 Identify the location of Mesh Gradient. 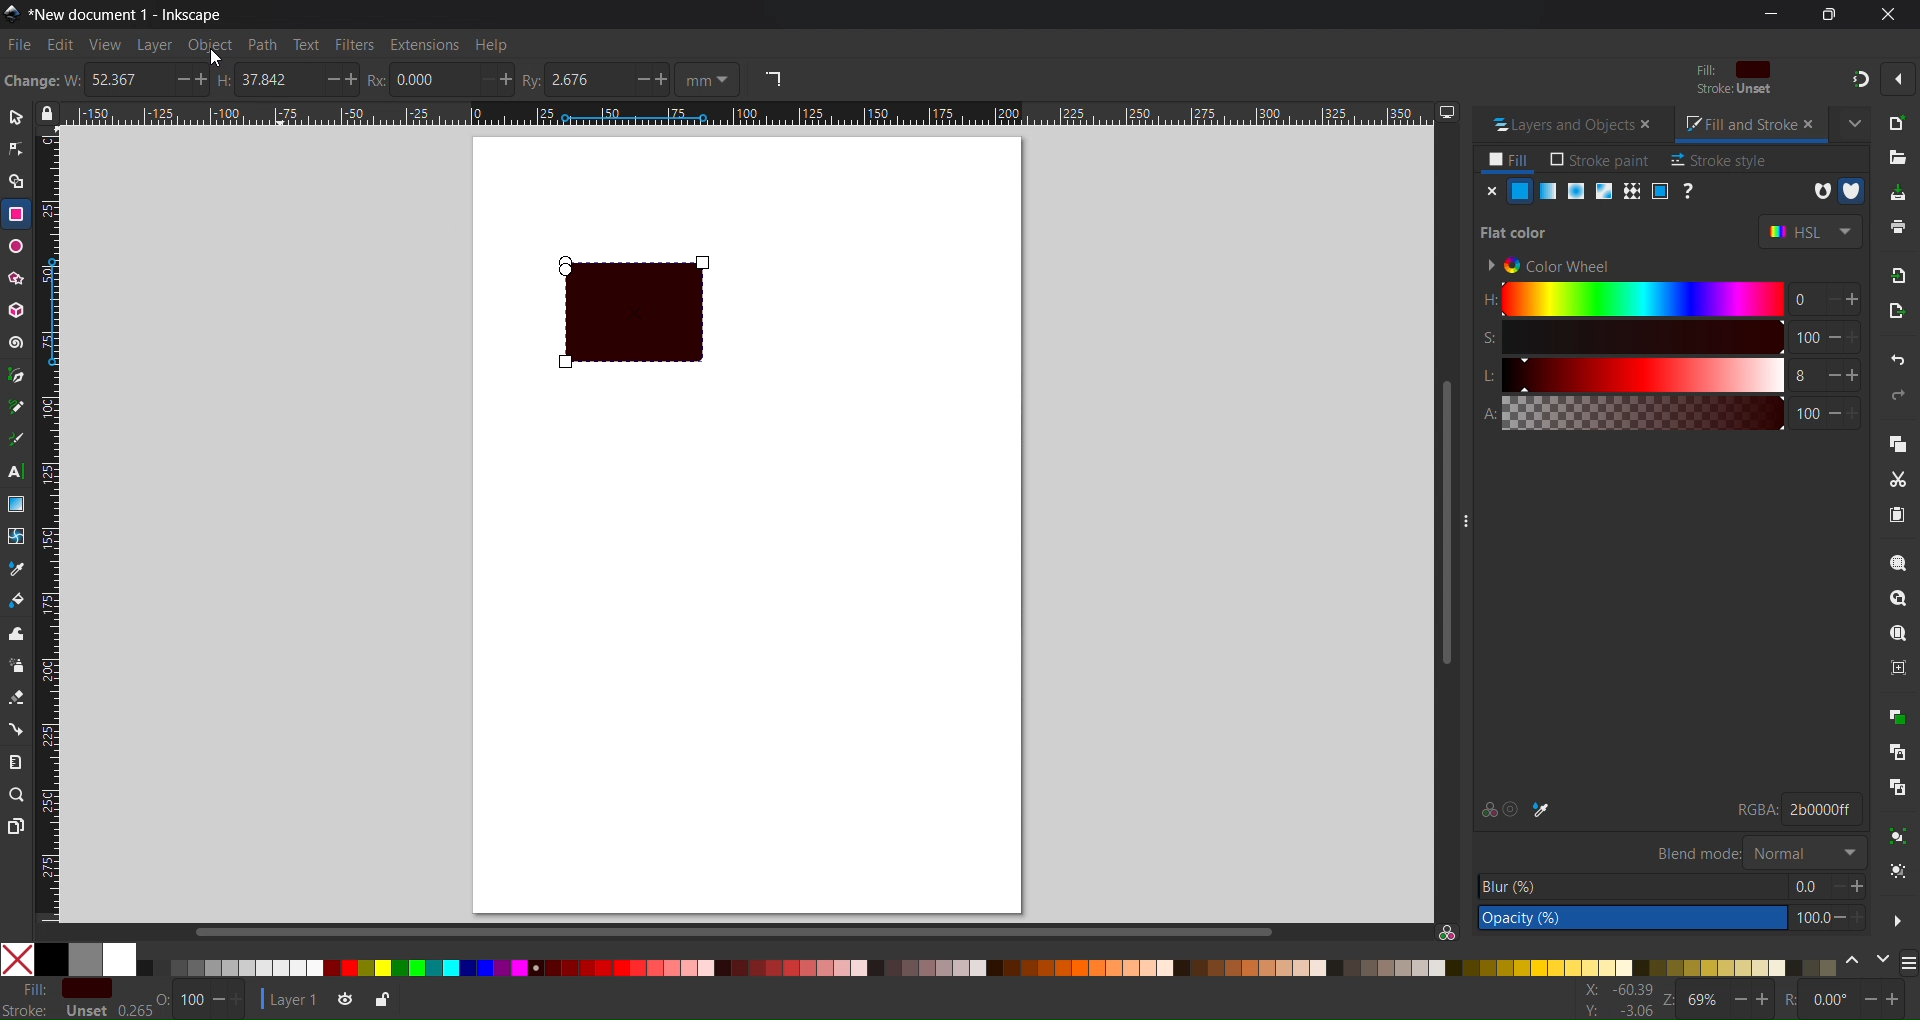
(1601, 191).